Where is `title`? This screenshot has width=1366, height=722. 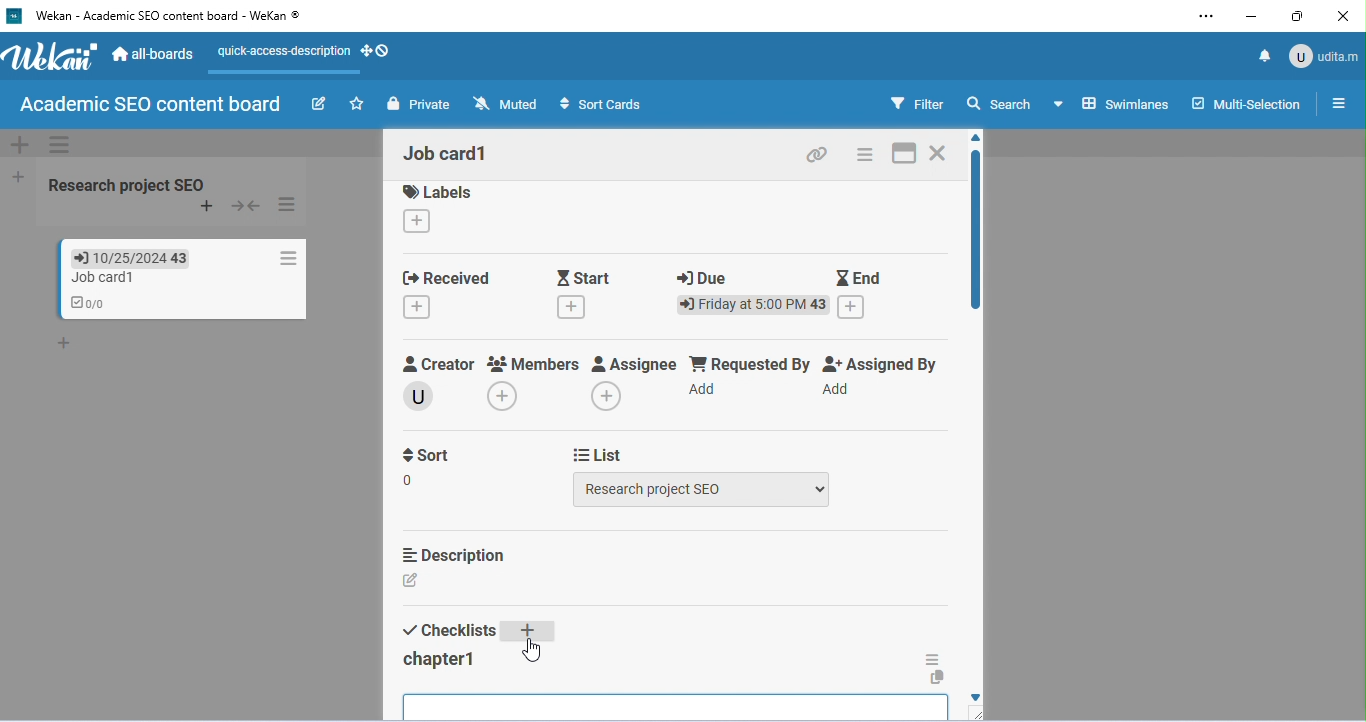
title is located at coordinates (160, 17).